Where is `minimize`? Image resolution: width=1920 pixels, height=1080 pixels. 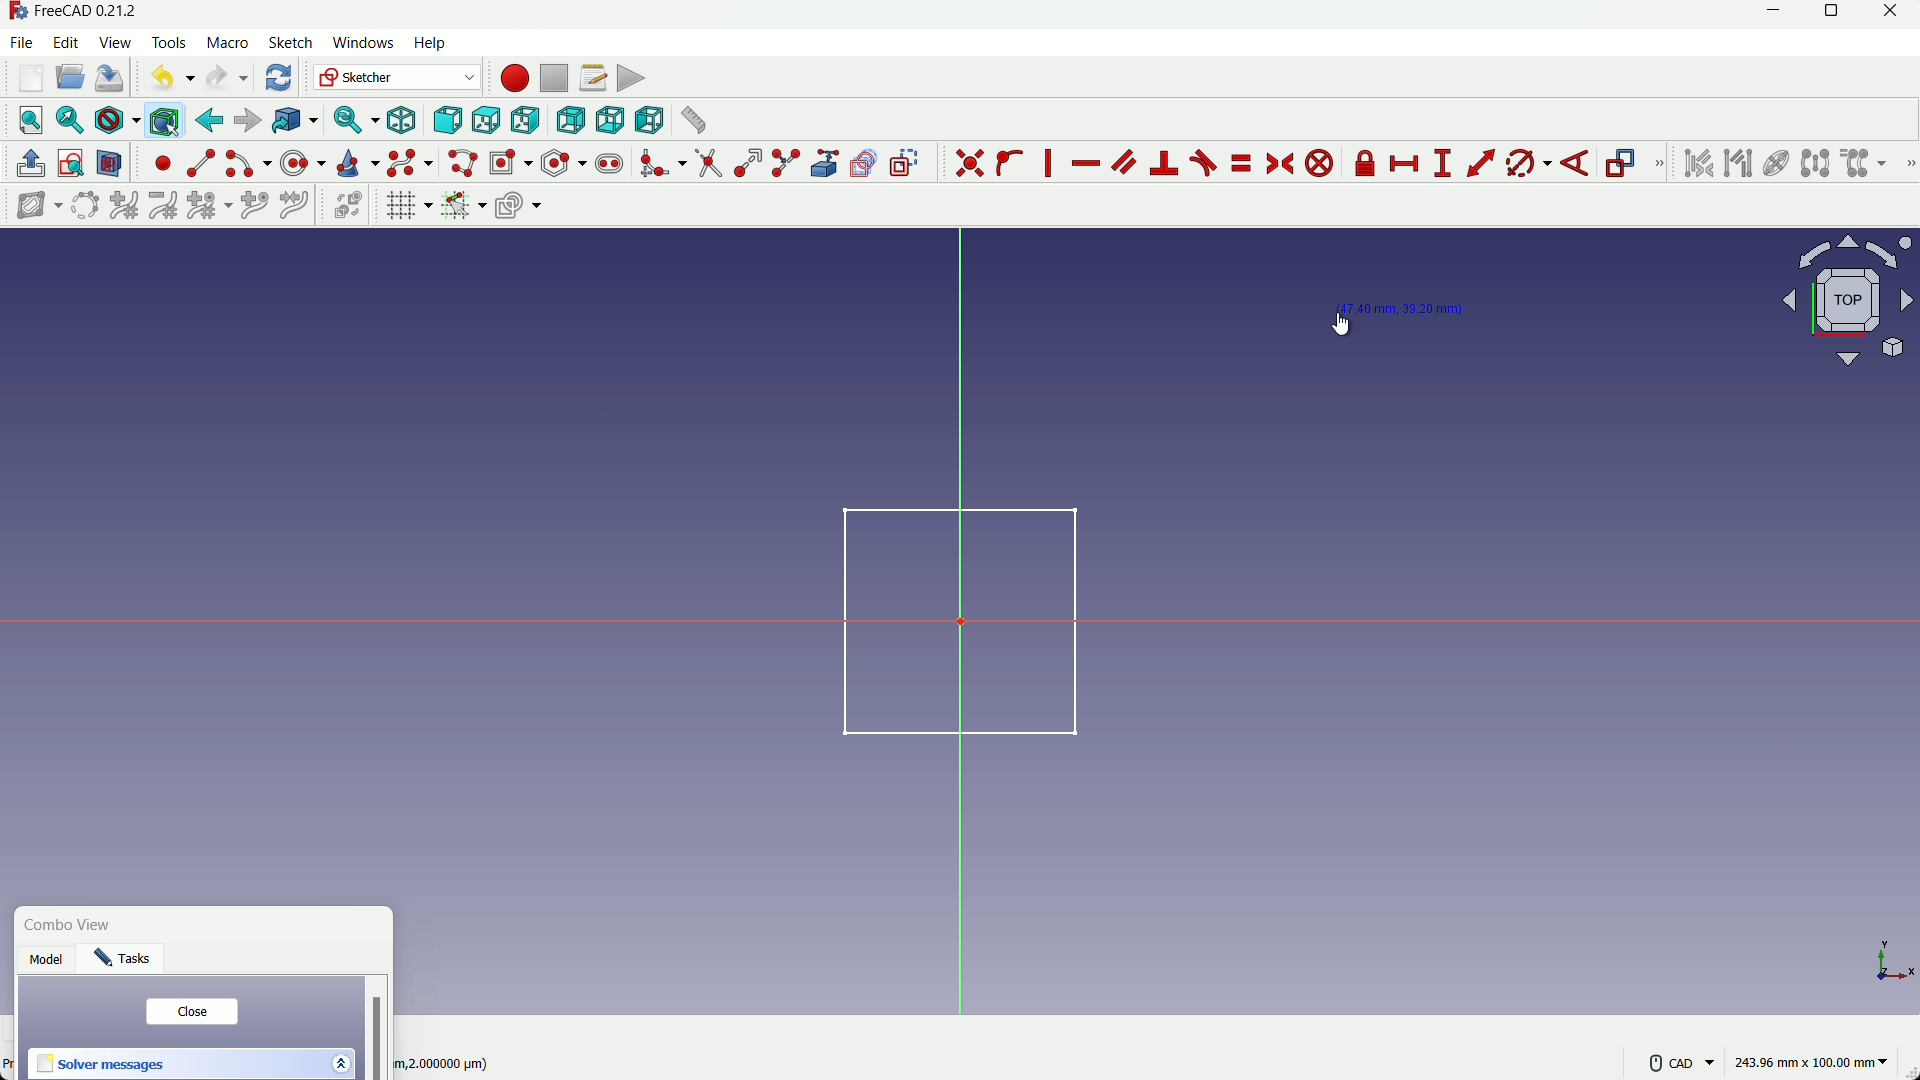
minimize is located at coordinates (1769, 15).